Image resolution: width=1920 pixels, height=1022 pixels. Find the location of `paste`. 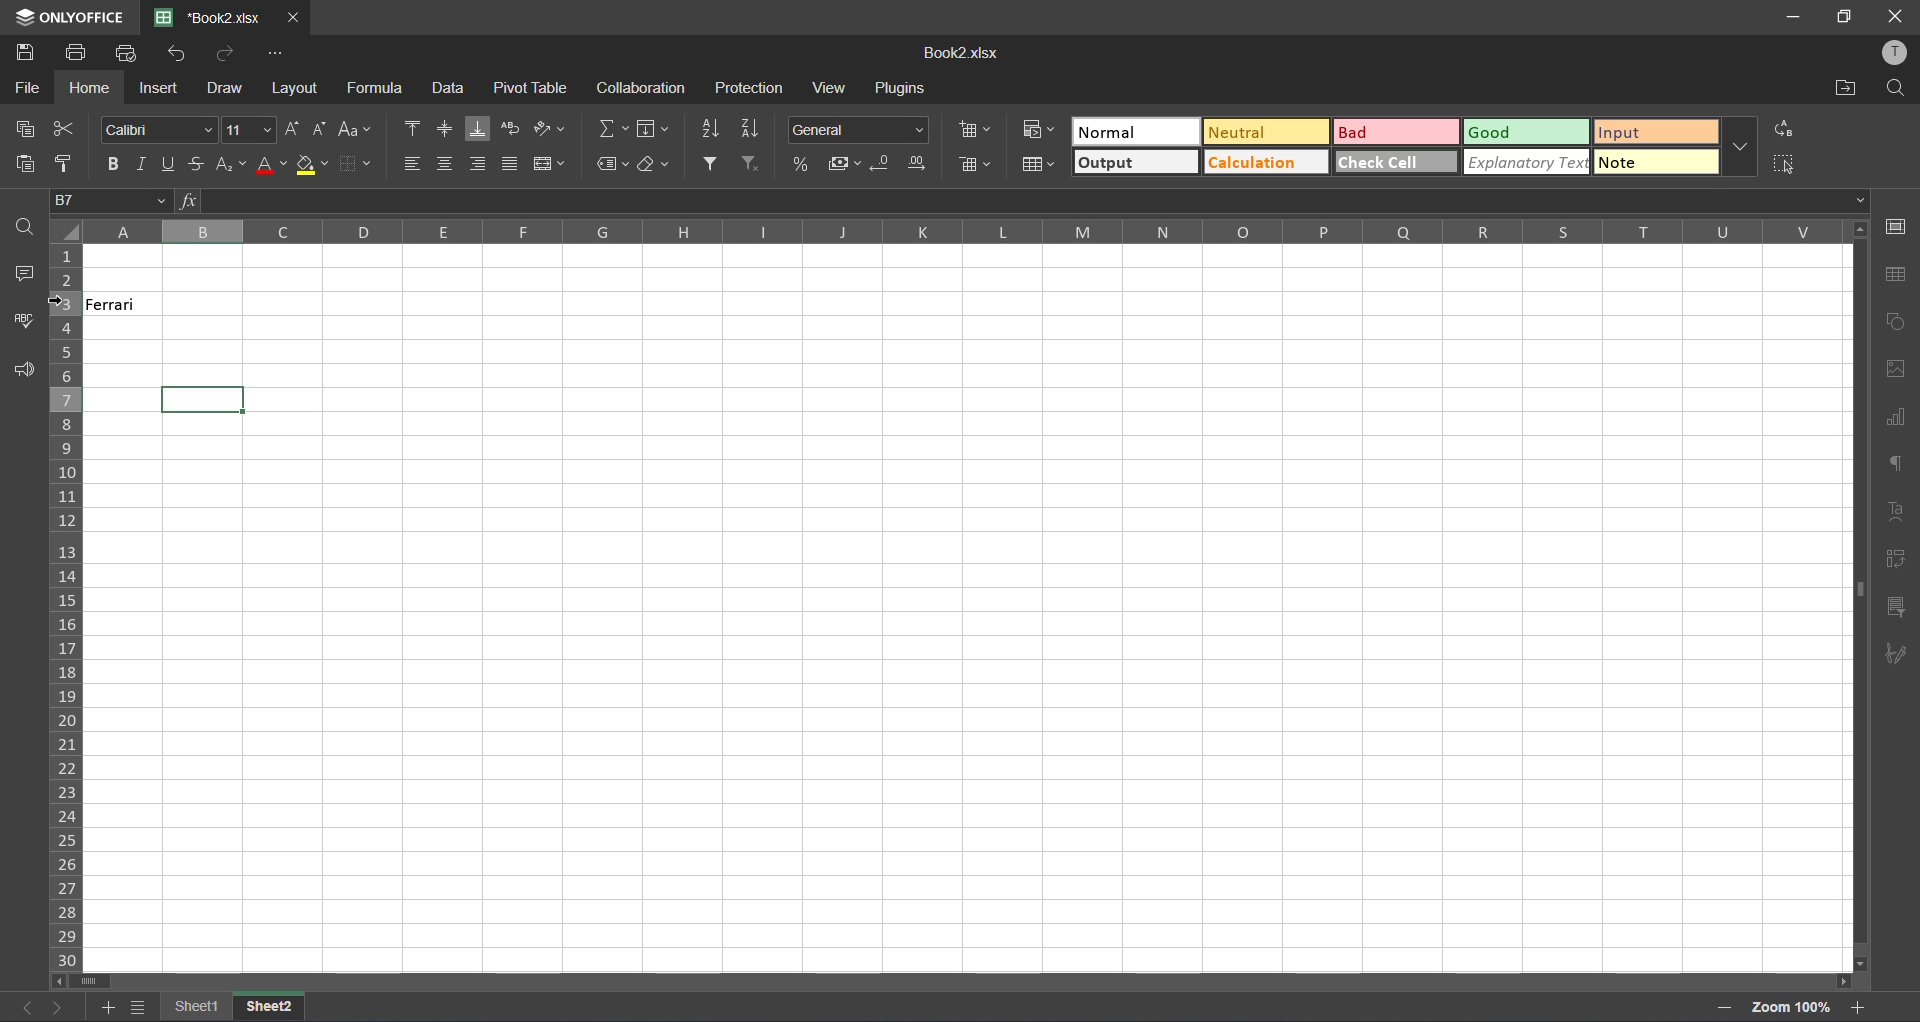

paste is located at coordinates (18, 161).